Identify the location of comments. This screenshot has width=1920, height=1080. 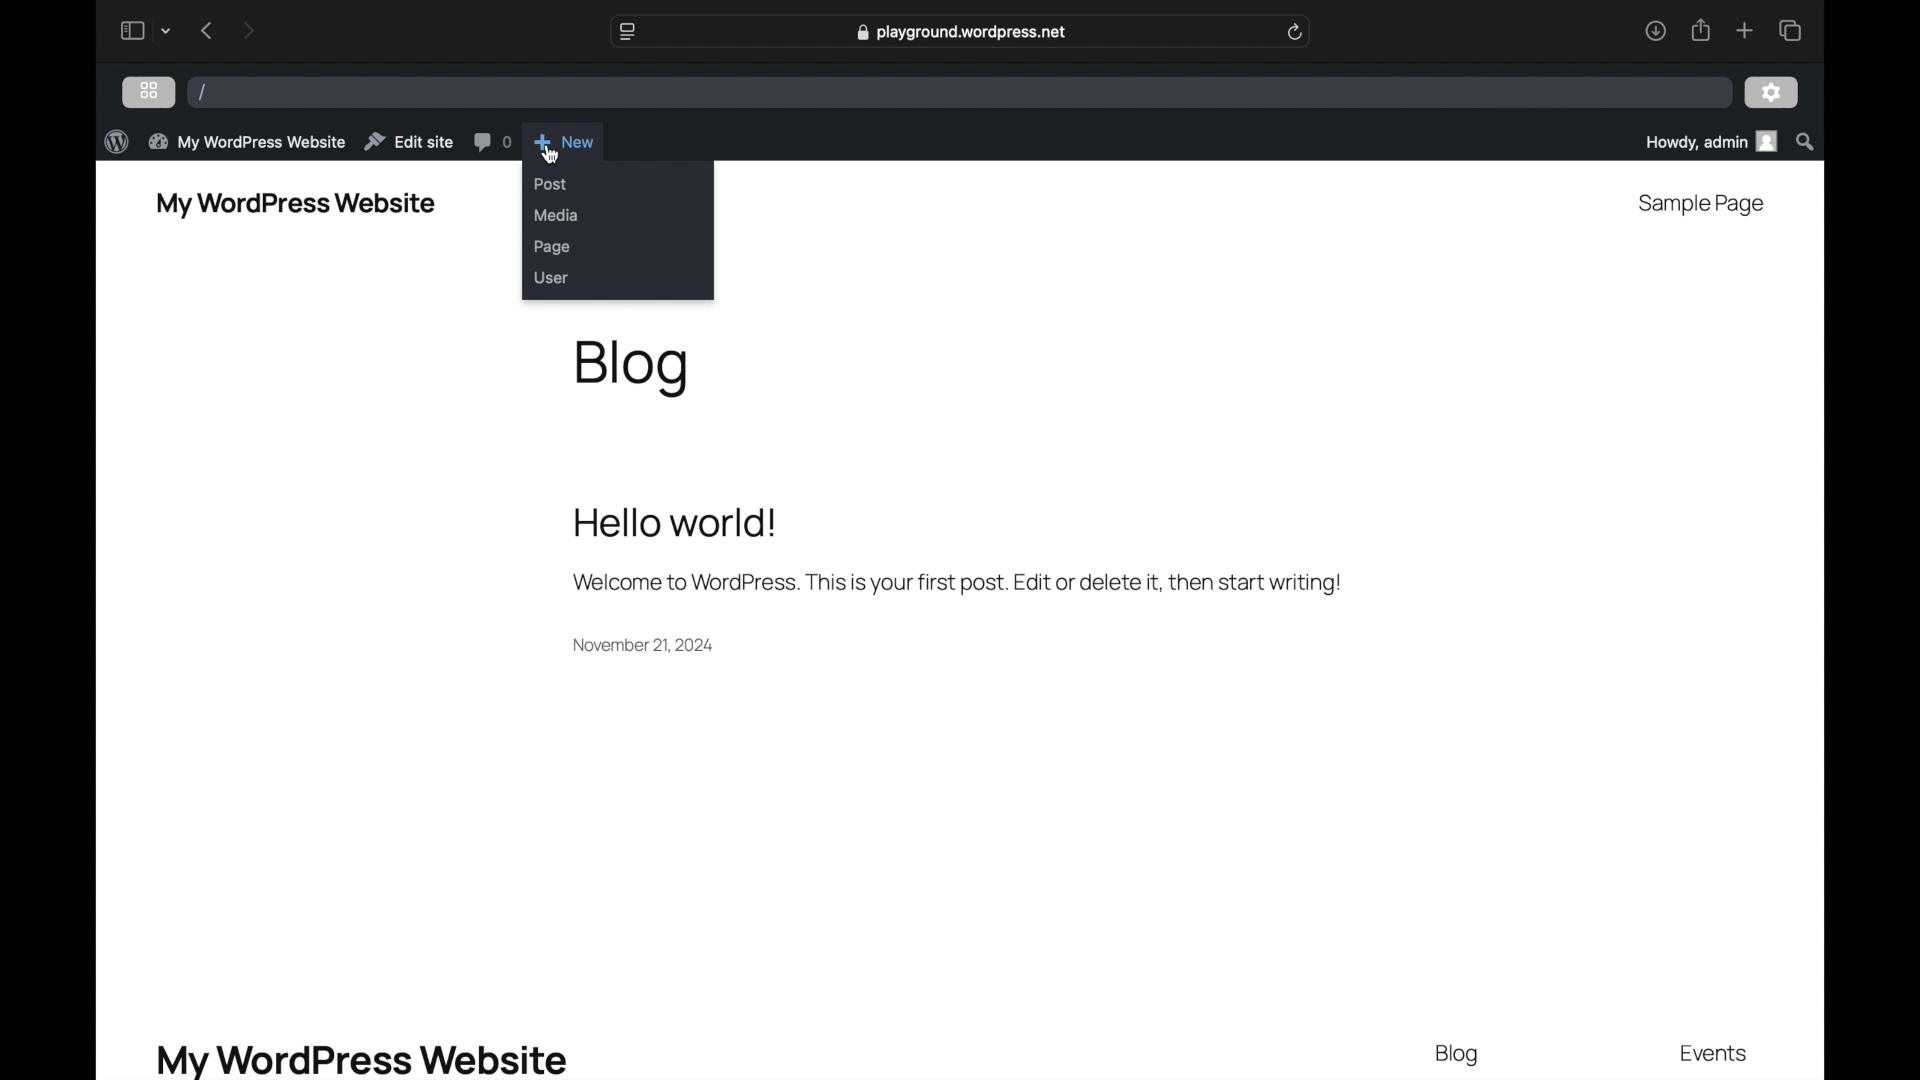
(494, 143).